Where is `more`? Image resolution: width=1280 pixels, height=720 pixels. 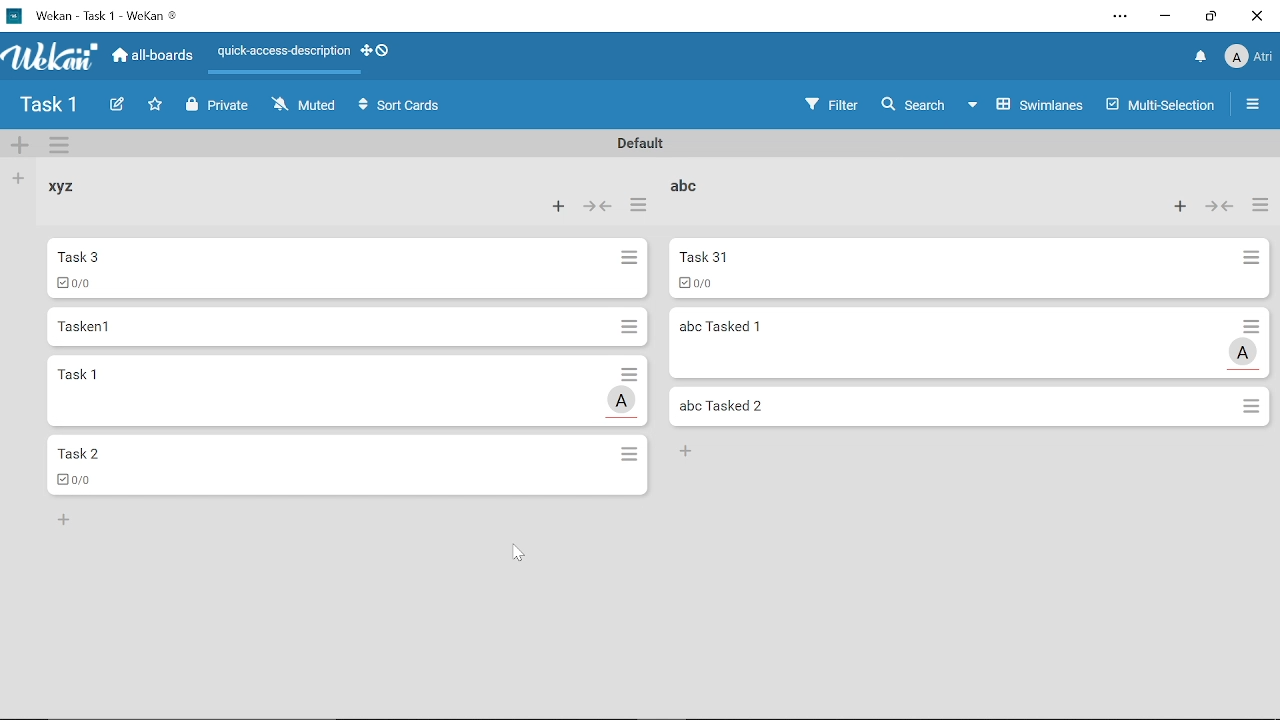 more is located at coordinates (1259, 205).